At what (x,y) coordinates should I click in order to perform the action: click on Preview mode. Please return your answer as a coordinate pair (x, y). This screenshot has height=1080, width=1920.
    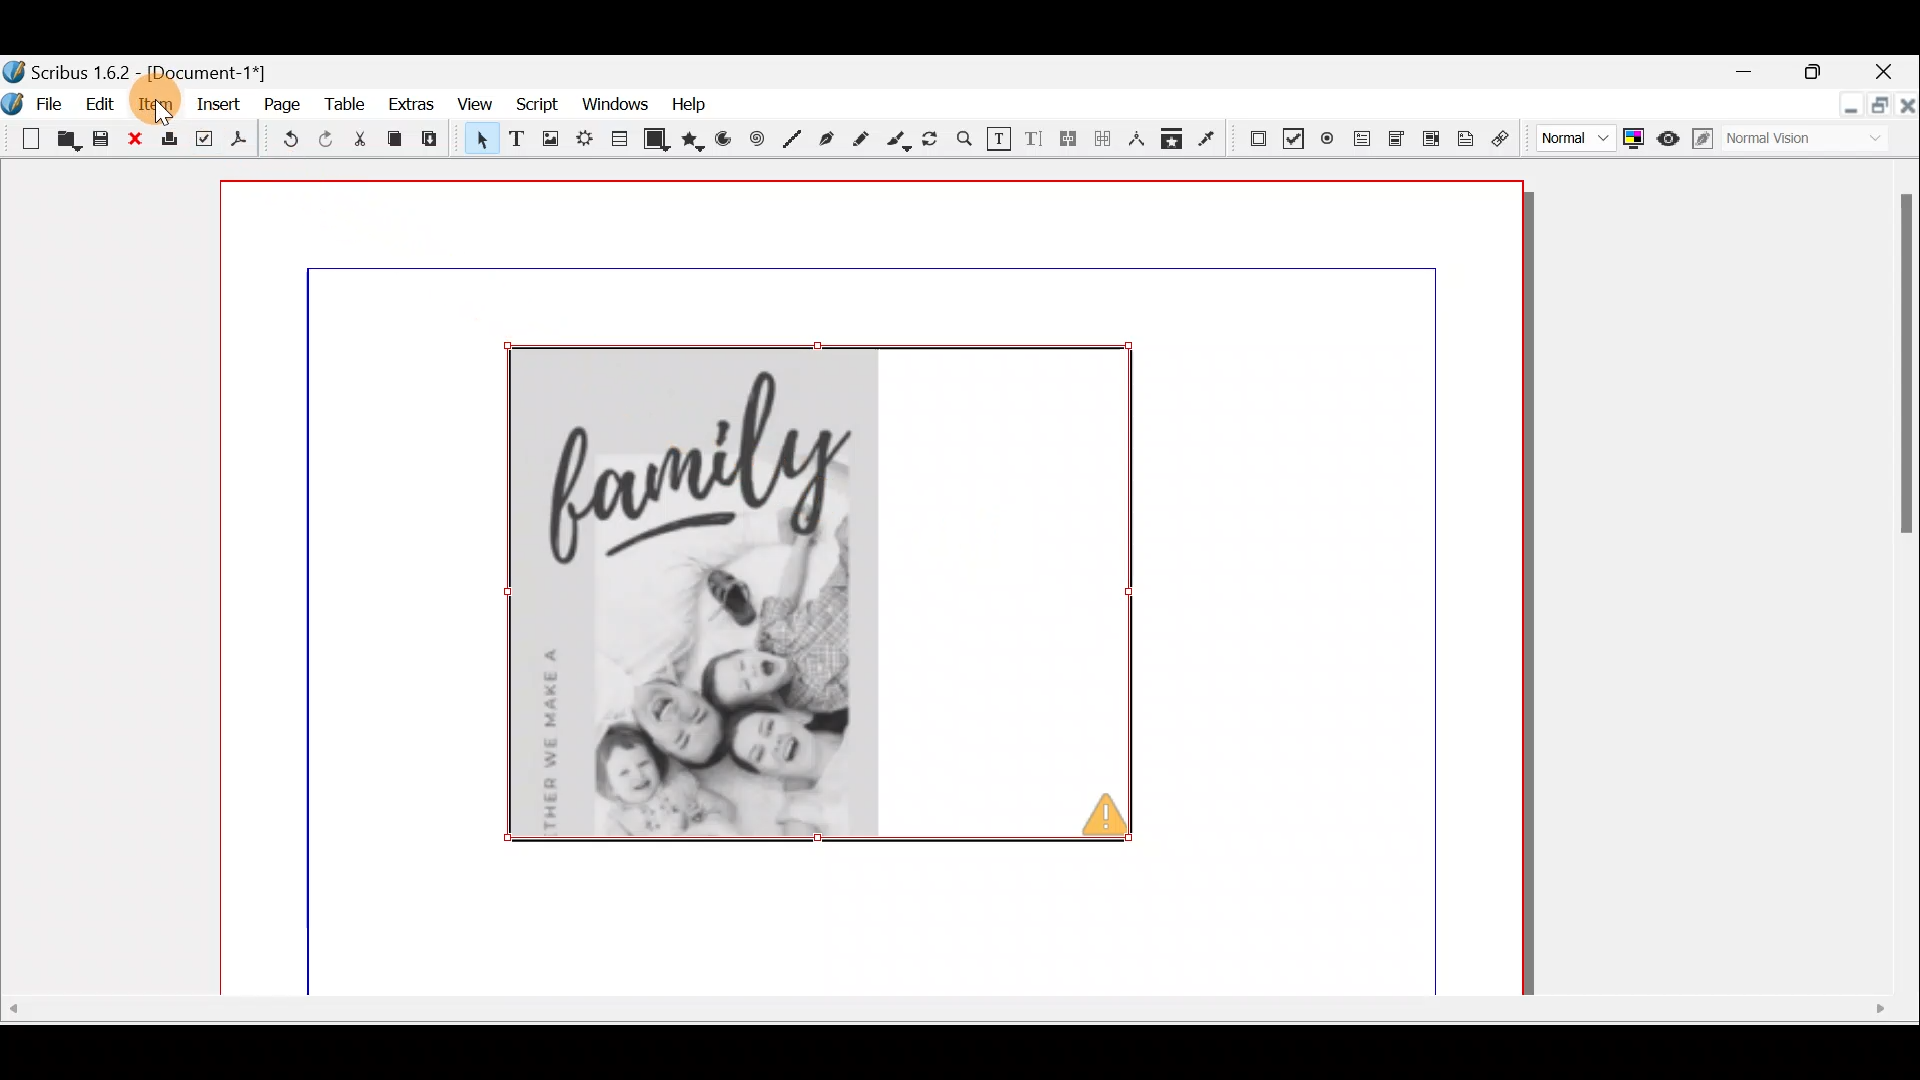
    Looking at the image, I should click on (1671, 137).